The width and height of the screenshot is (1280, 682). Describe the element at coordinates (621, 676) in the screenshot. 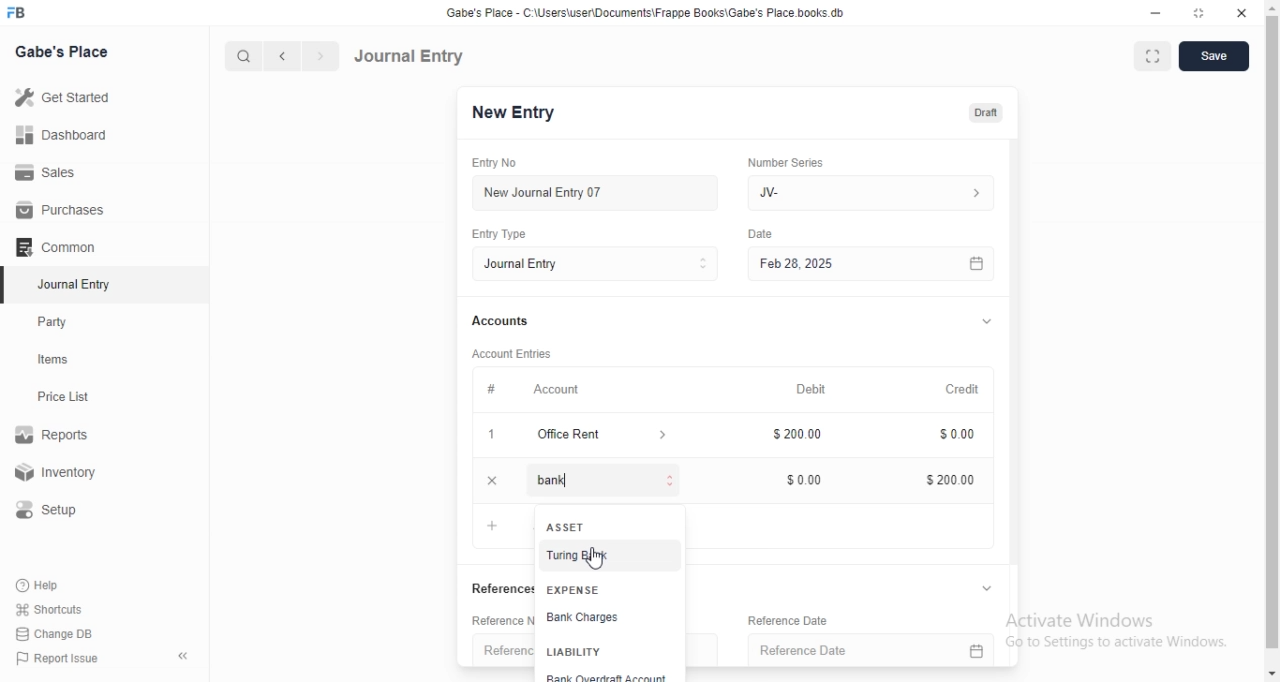

I see `bank overdraft account` at that location.